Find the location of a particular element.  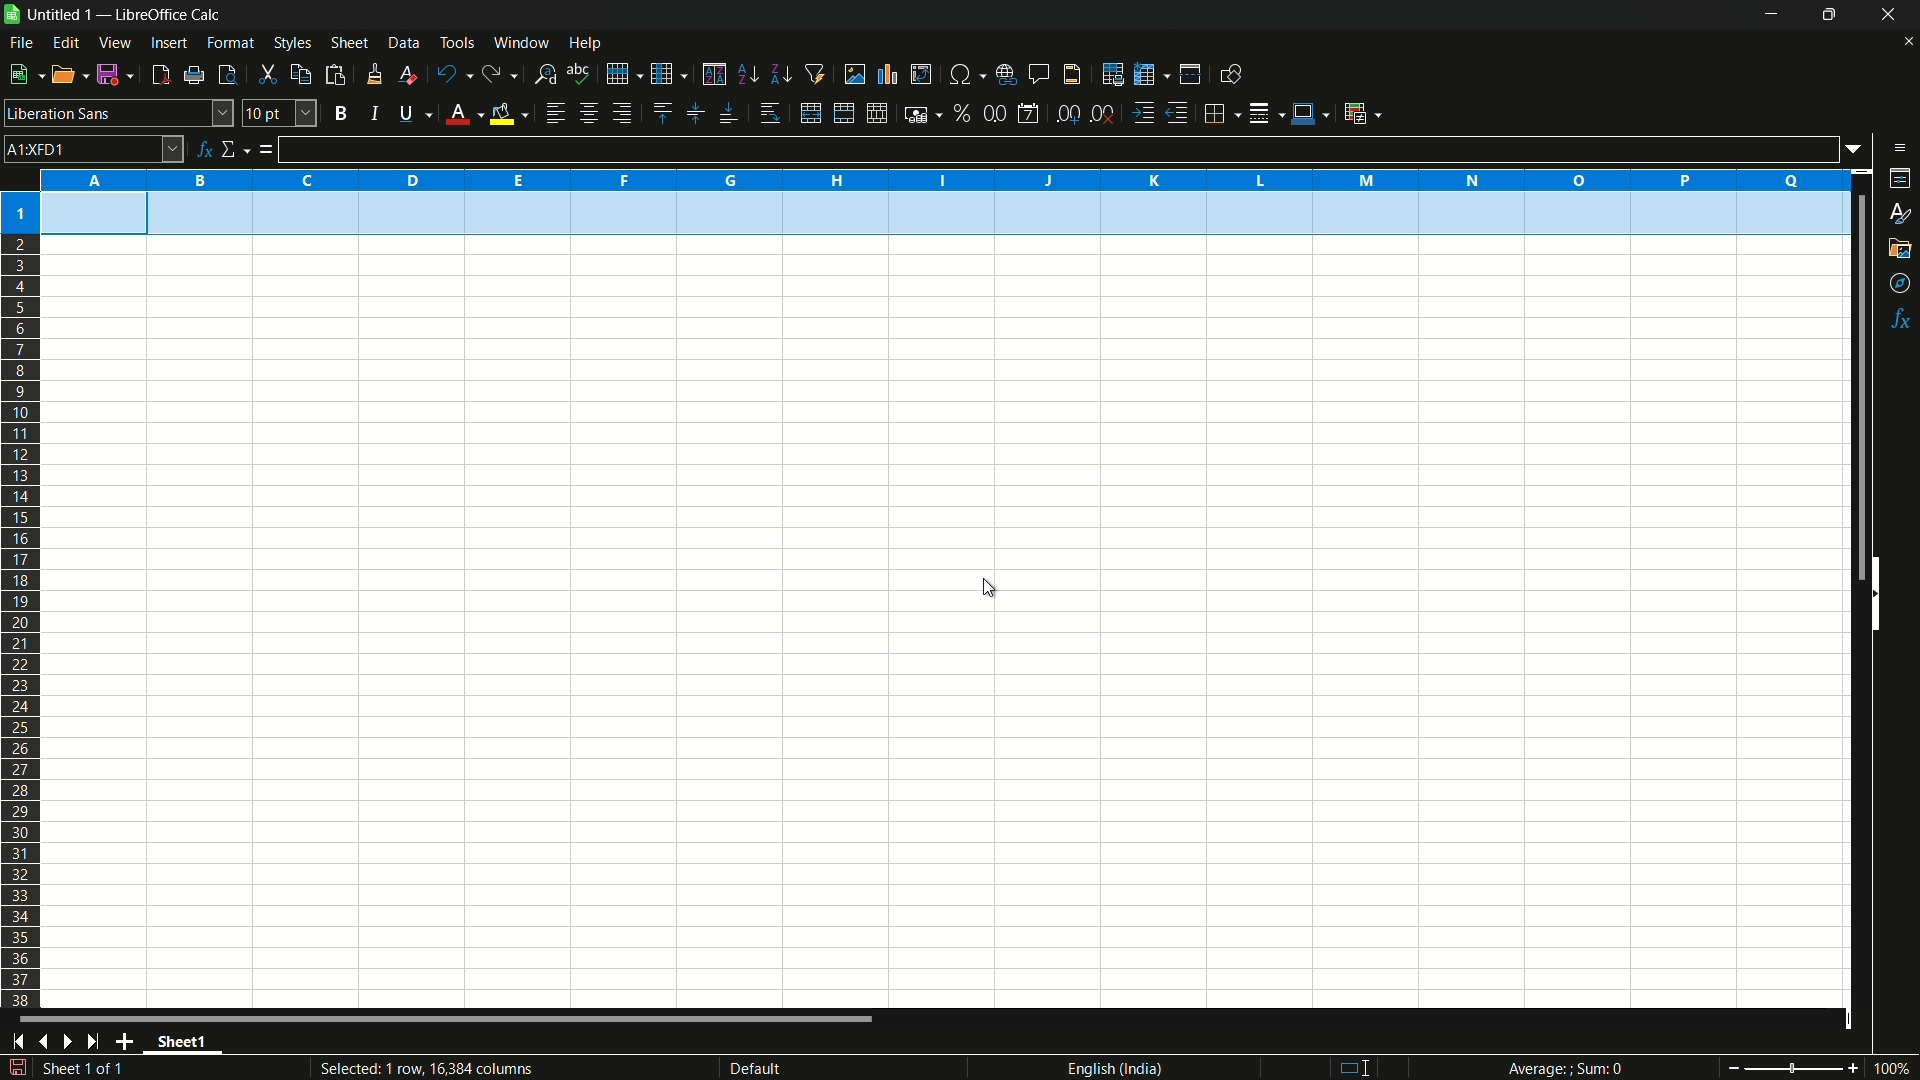

increase indentation is located at coordinates (1144, 113).